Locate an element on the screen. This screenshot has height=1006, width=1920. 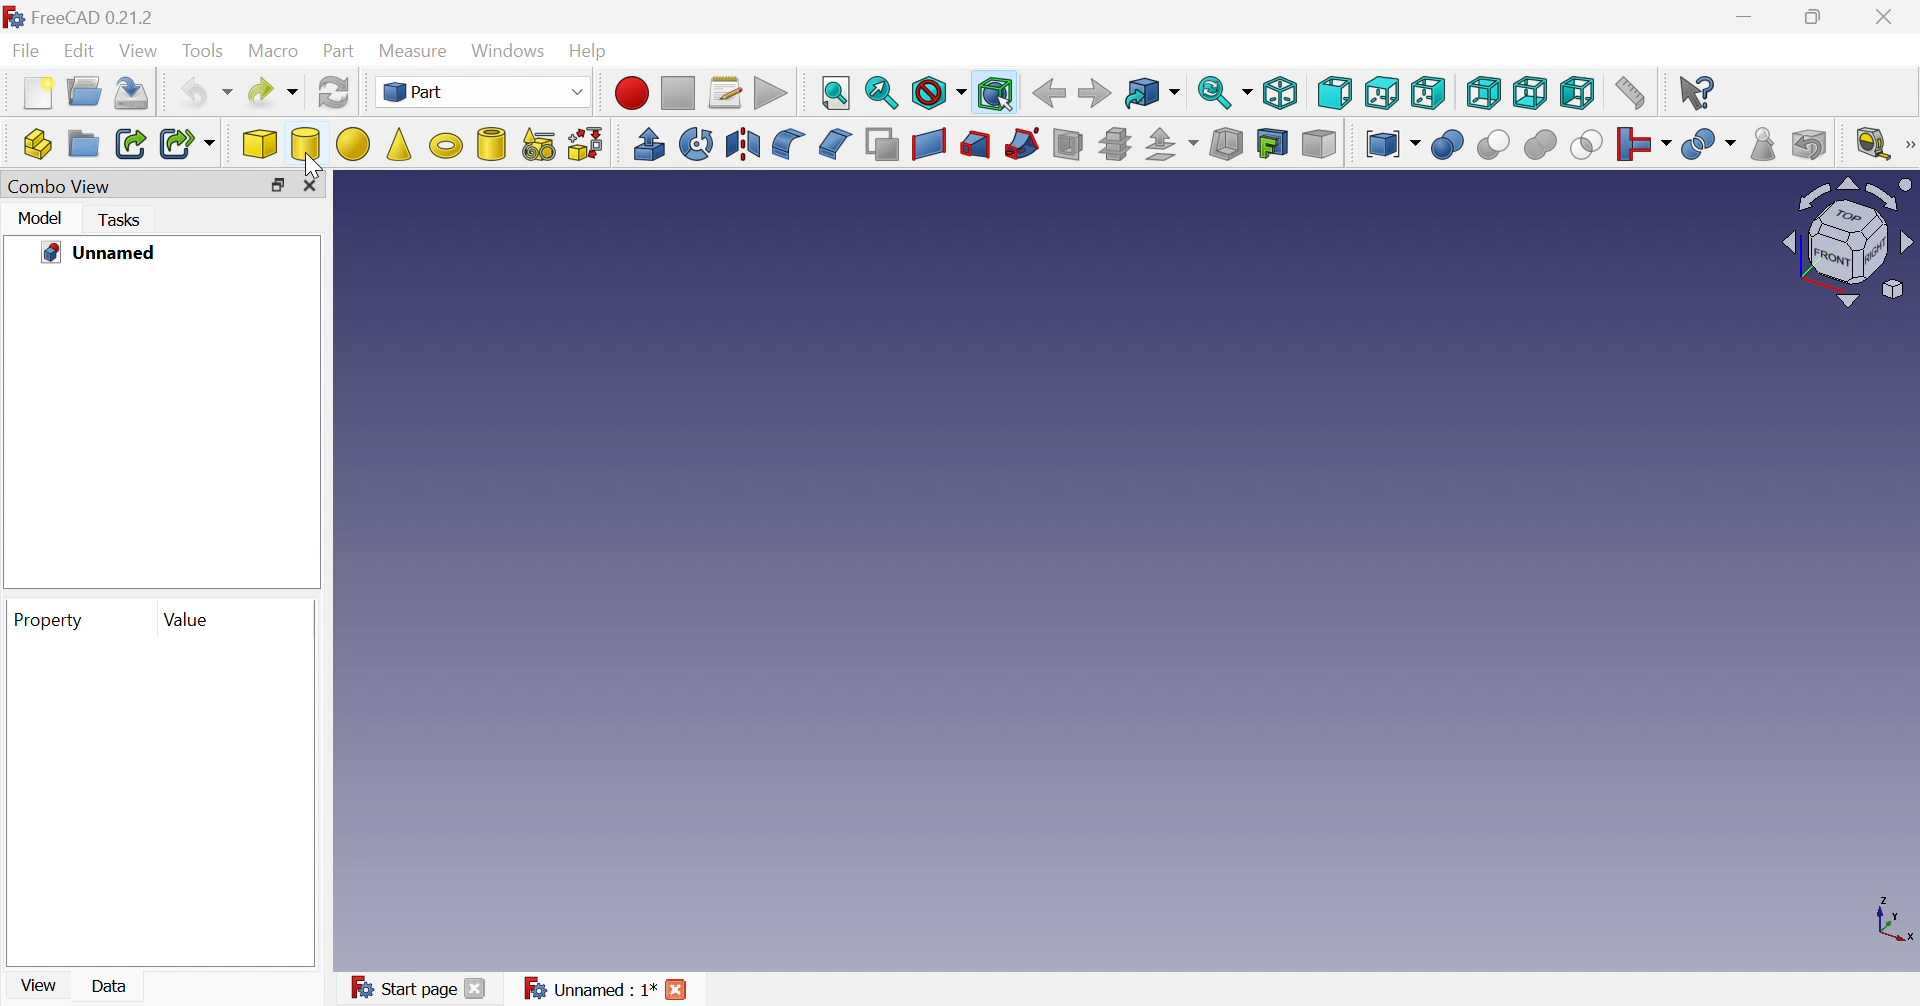
Viewing angle is located at coordinates (1846, 244).